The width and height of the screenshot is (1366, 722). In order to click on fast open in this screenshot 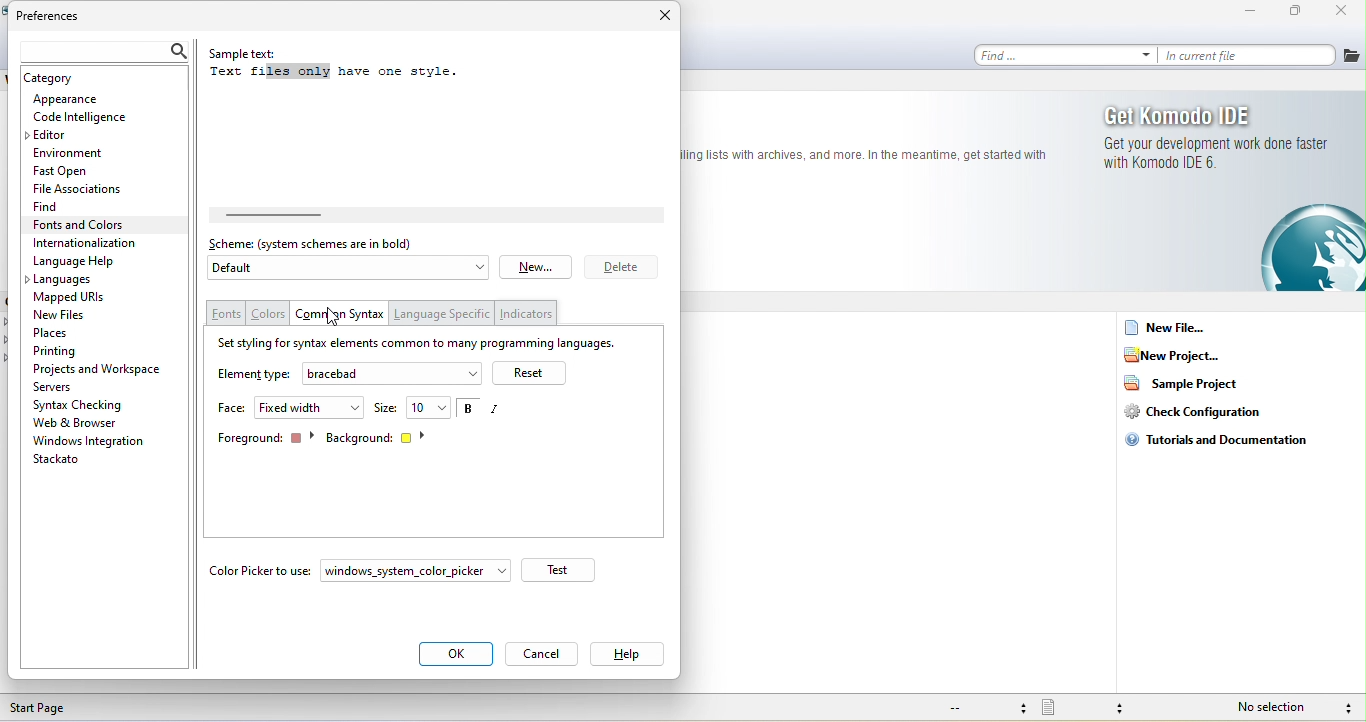, I will do `click(72, 171)`.